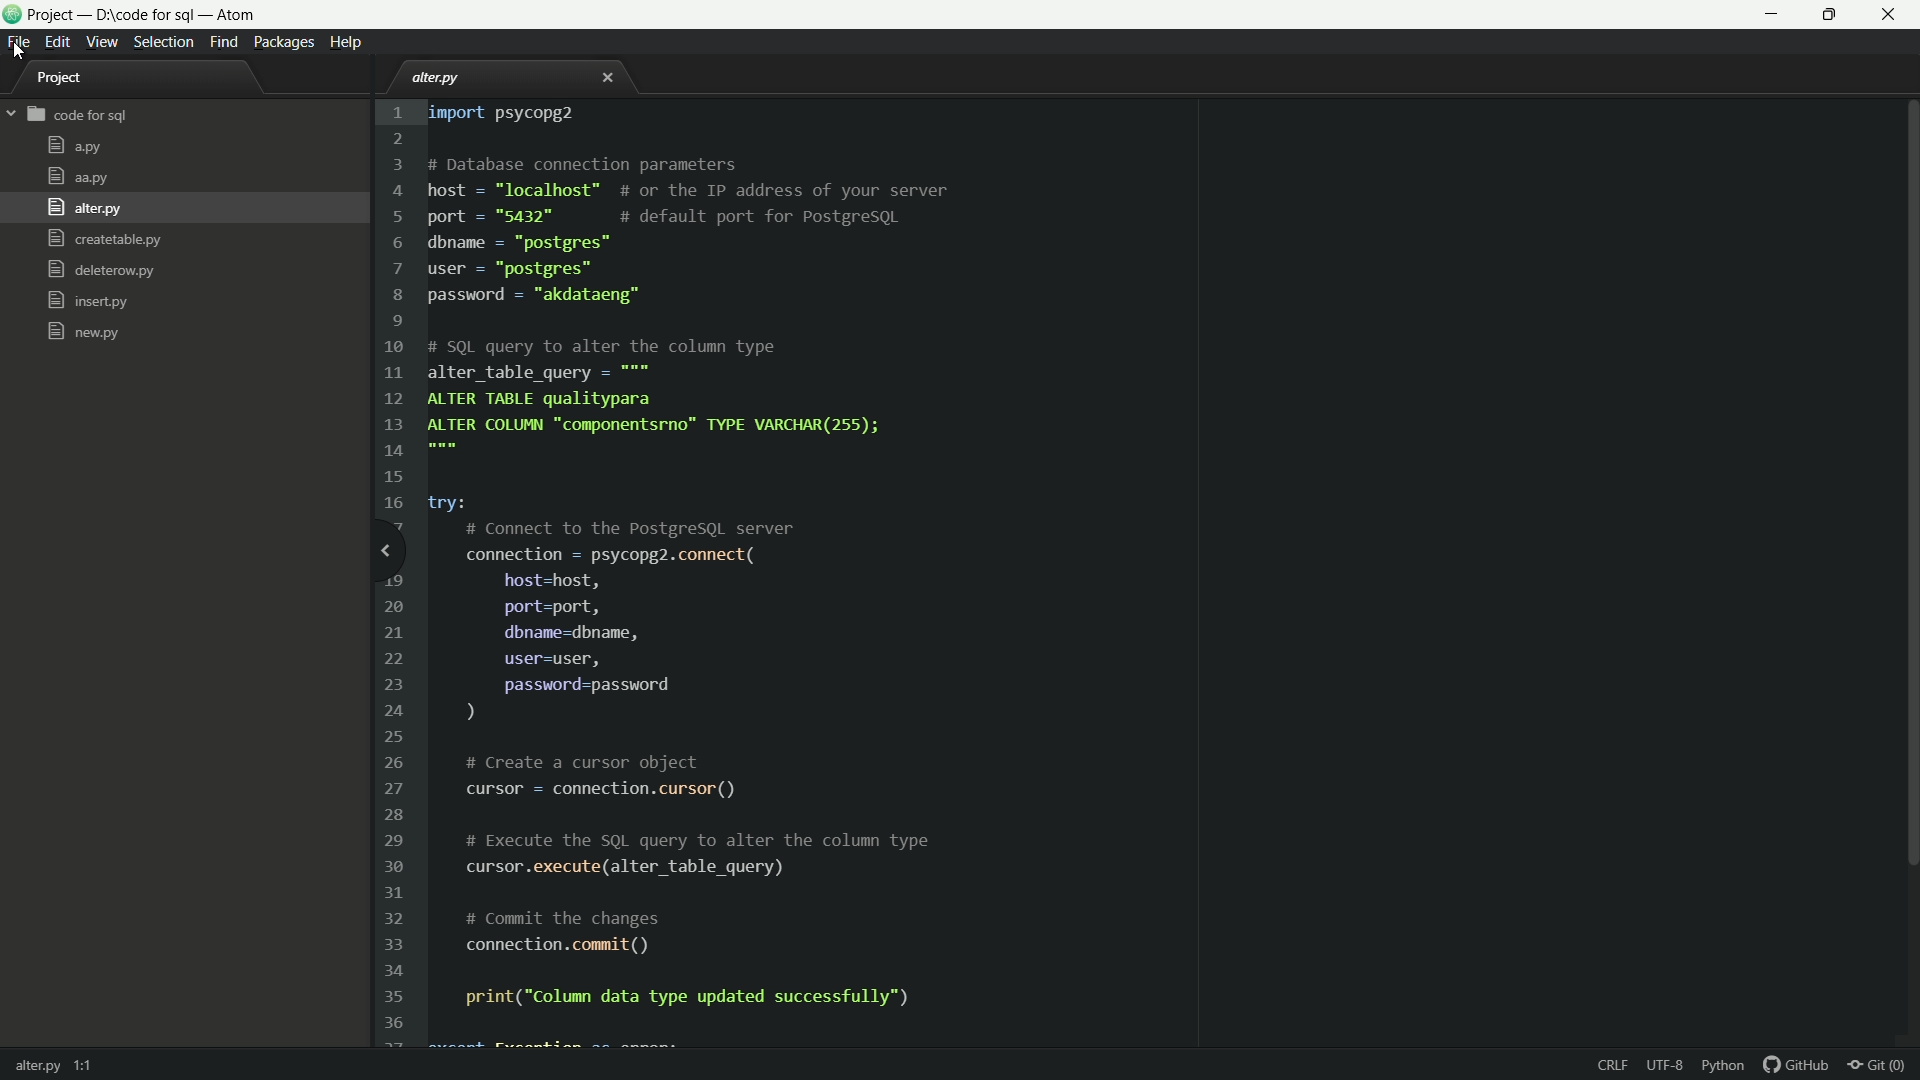 This screenshot has width=1920, height=1080. What do you see at coordinates (77, 177) in the screenshot?
I see `aa.py file` at bounding box center [77, 177].